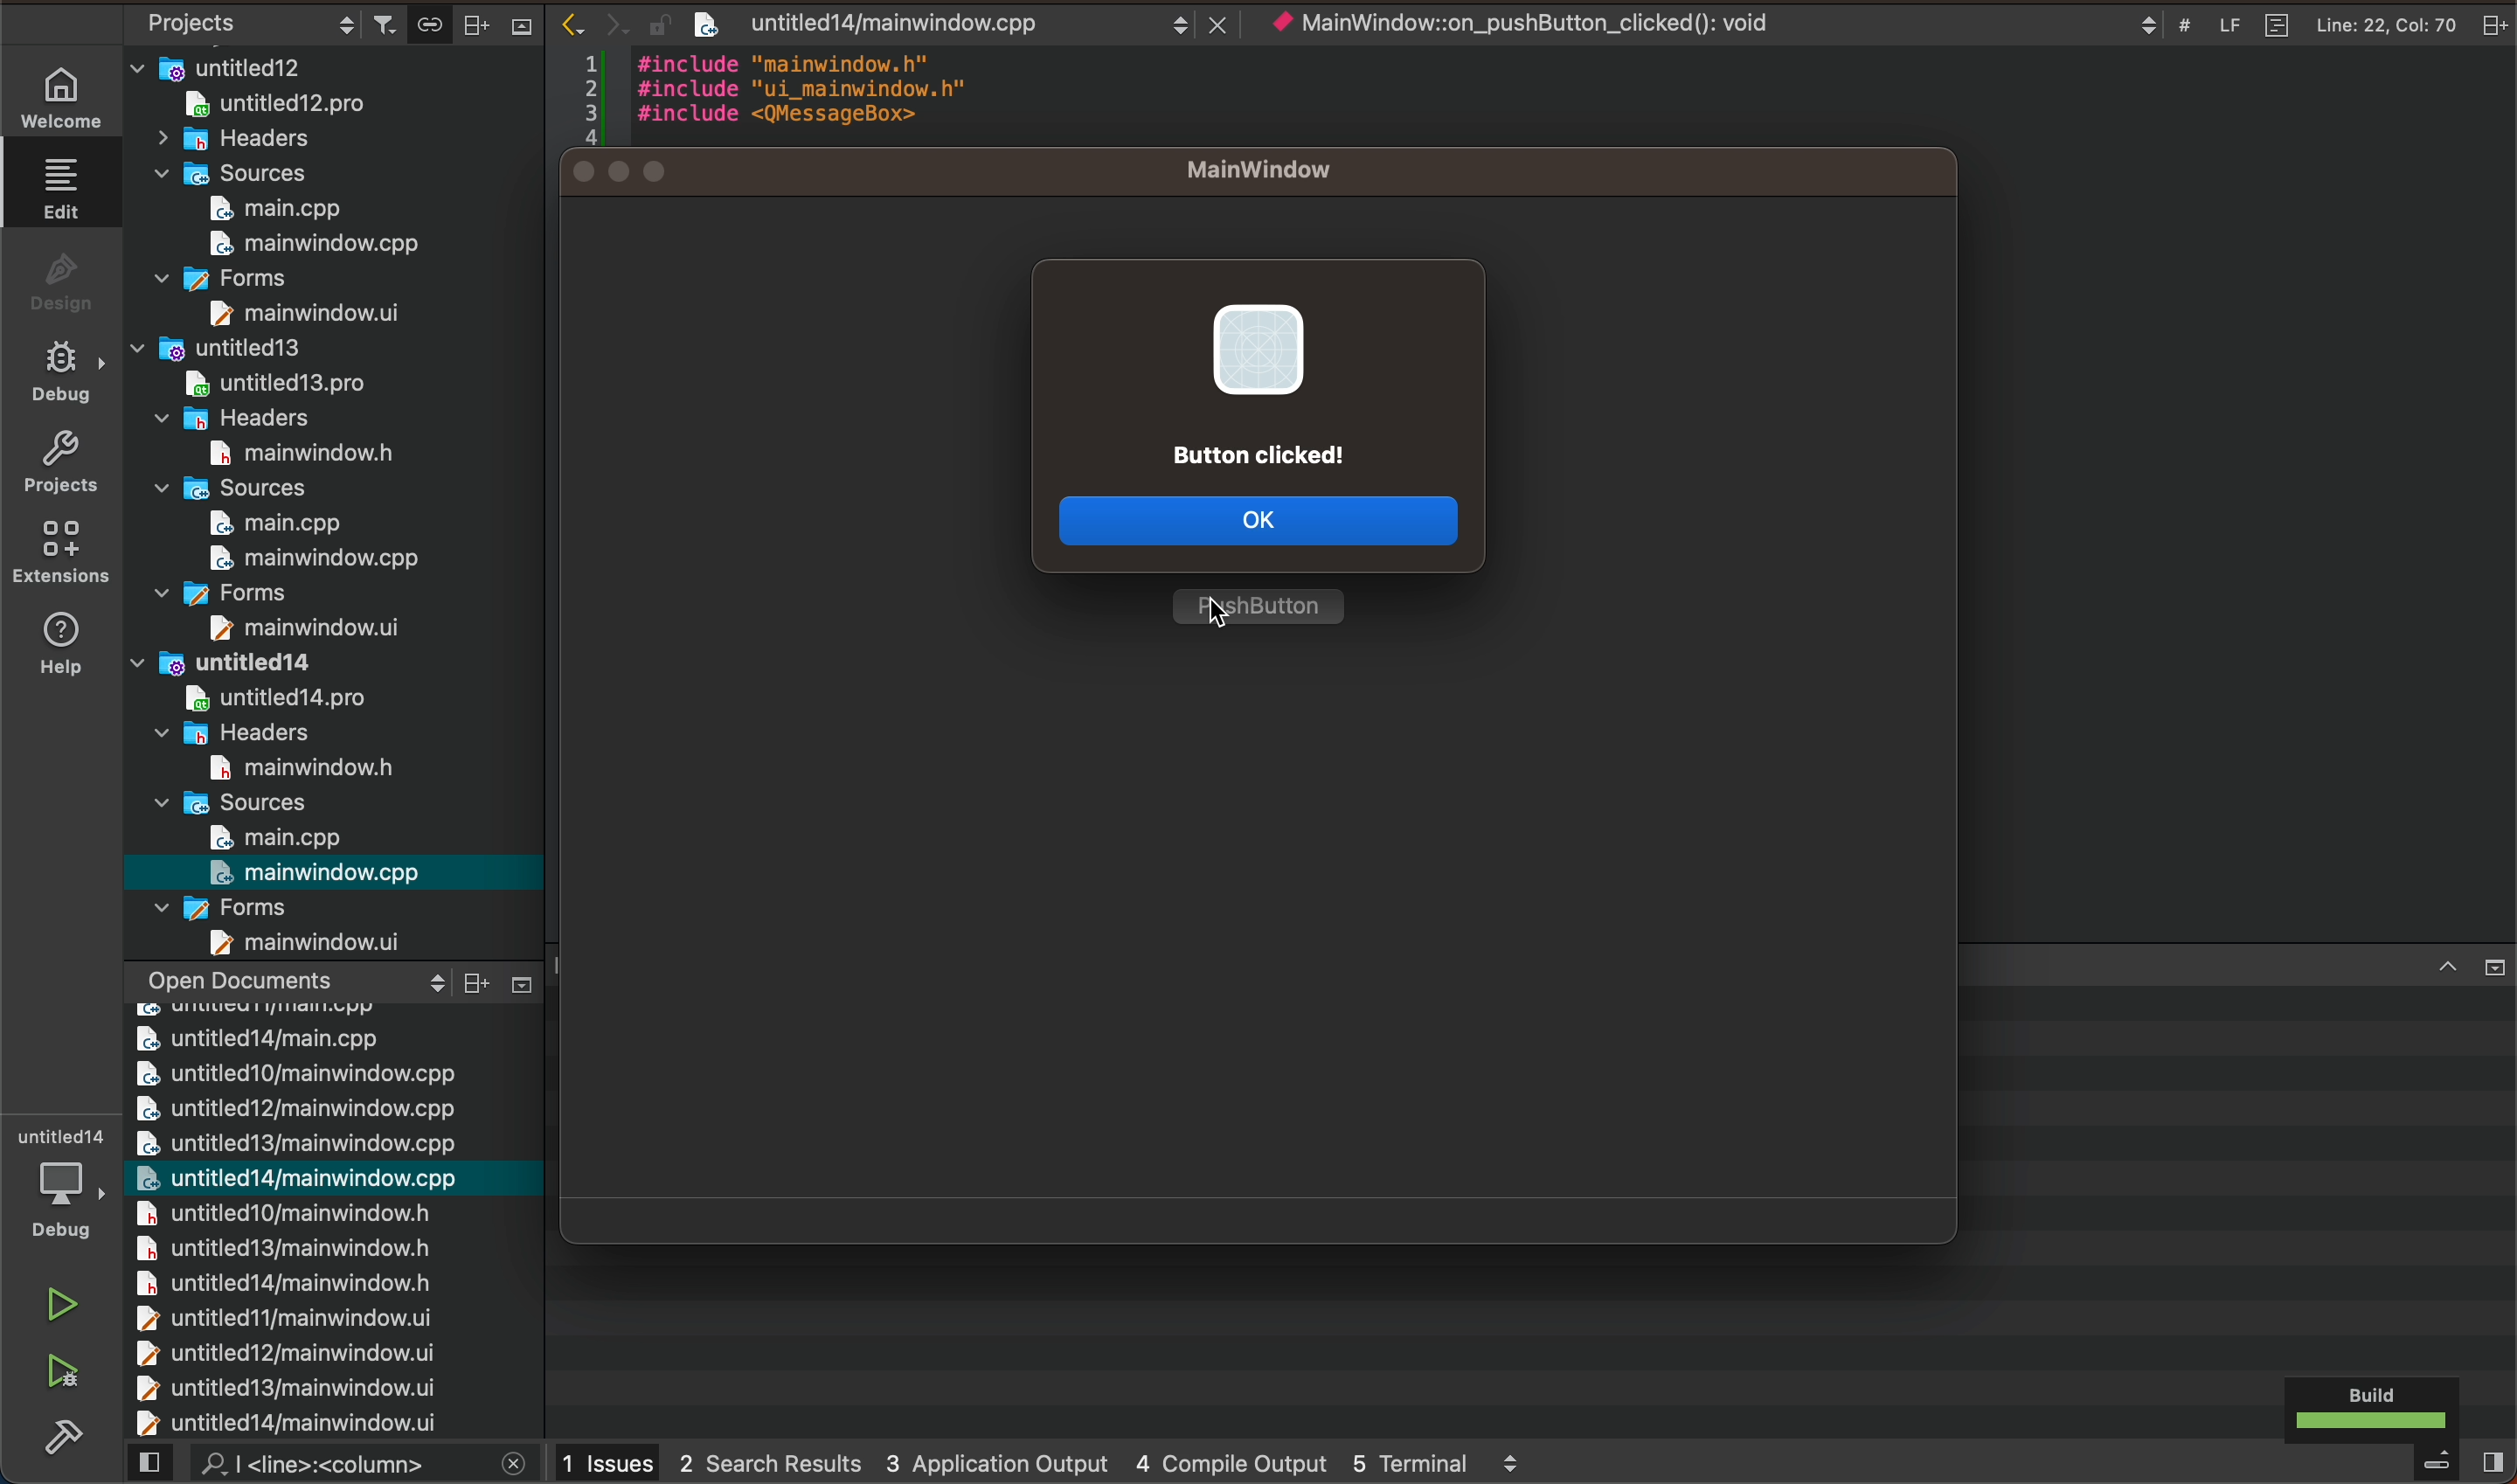 This screenshot has height=1484, width=2517. I want to click on sources, so click(246, 488).